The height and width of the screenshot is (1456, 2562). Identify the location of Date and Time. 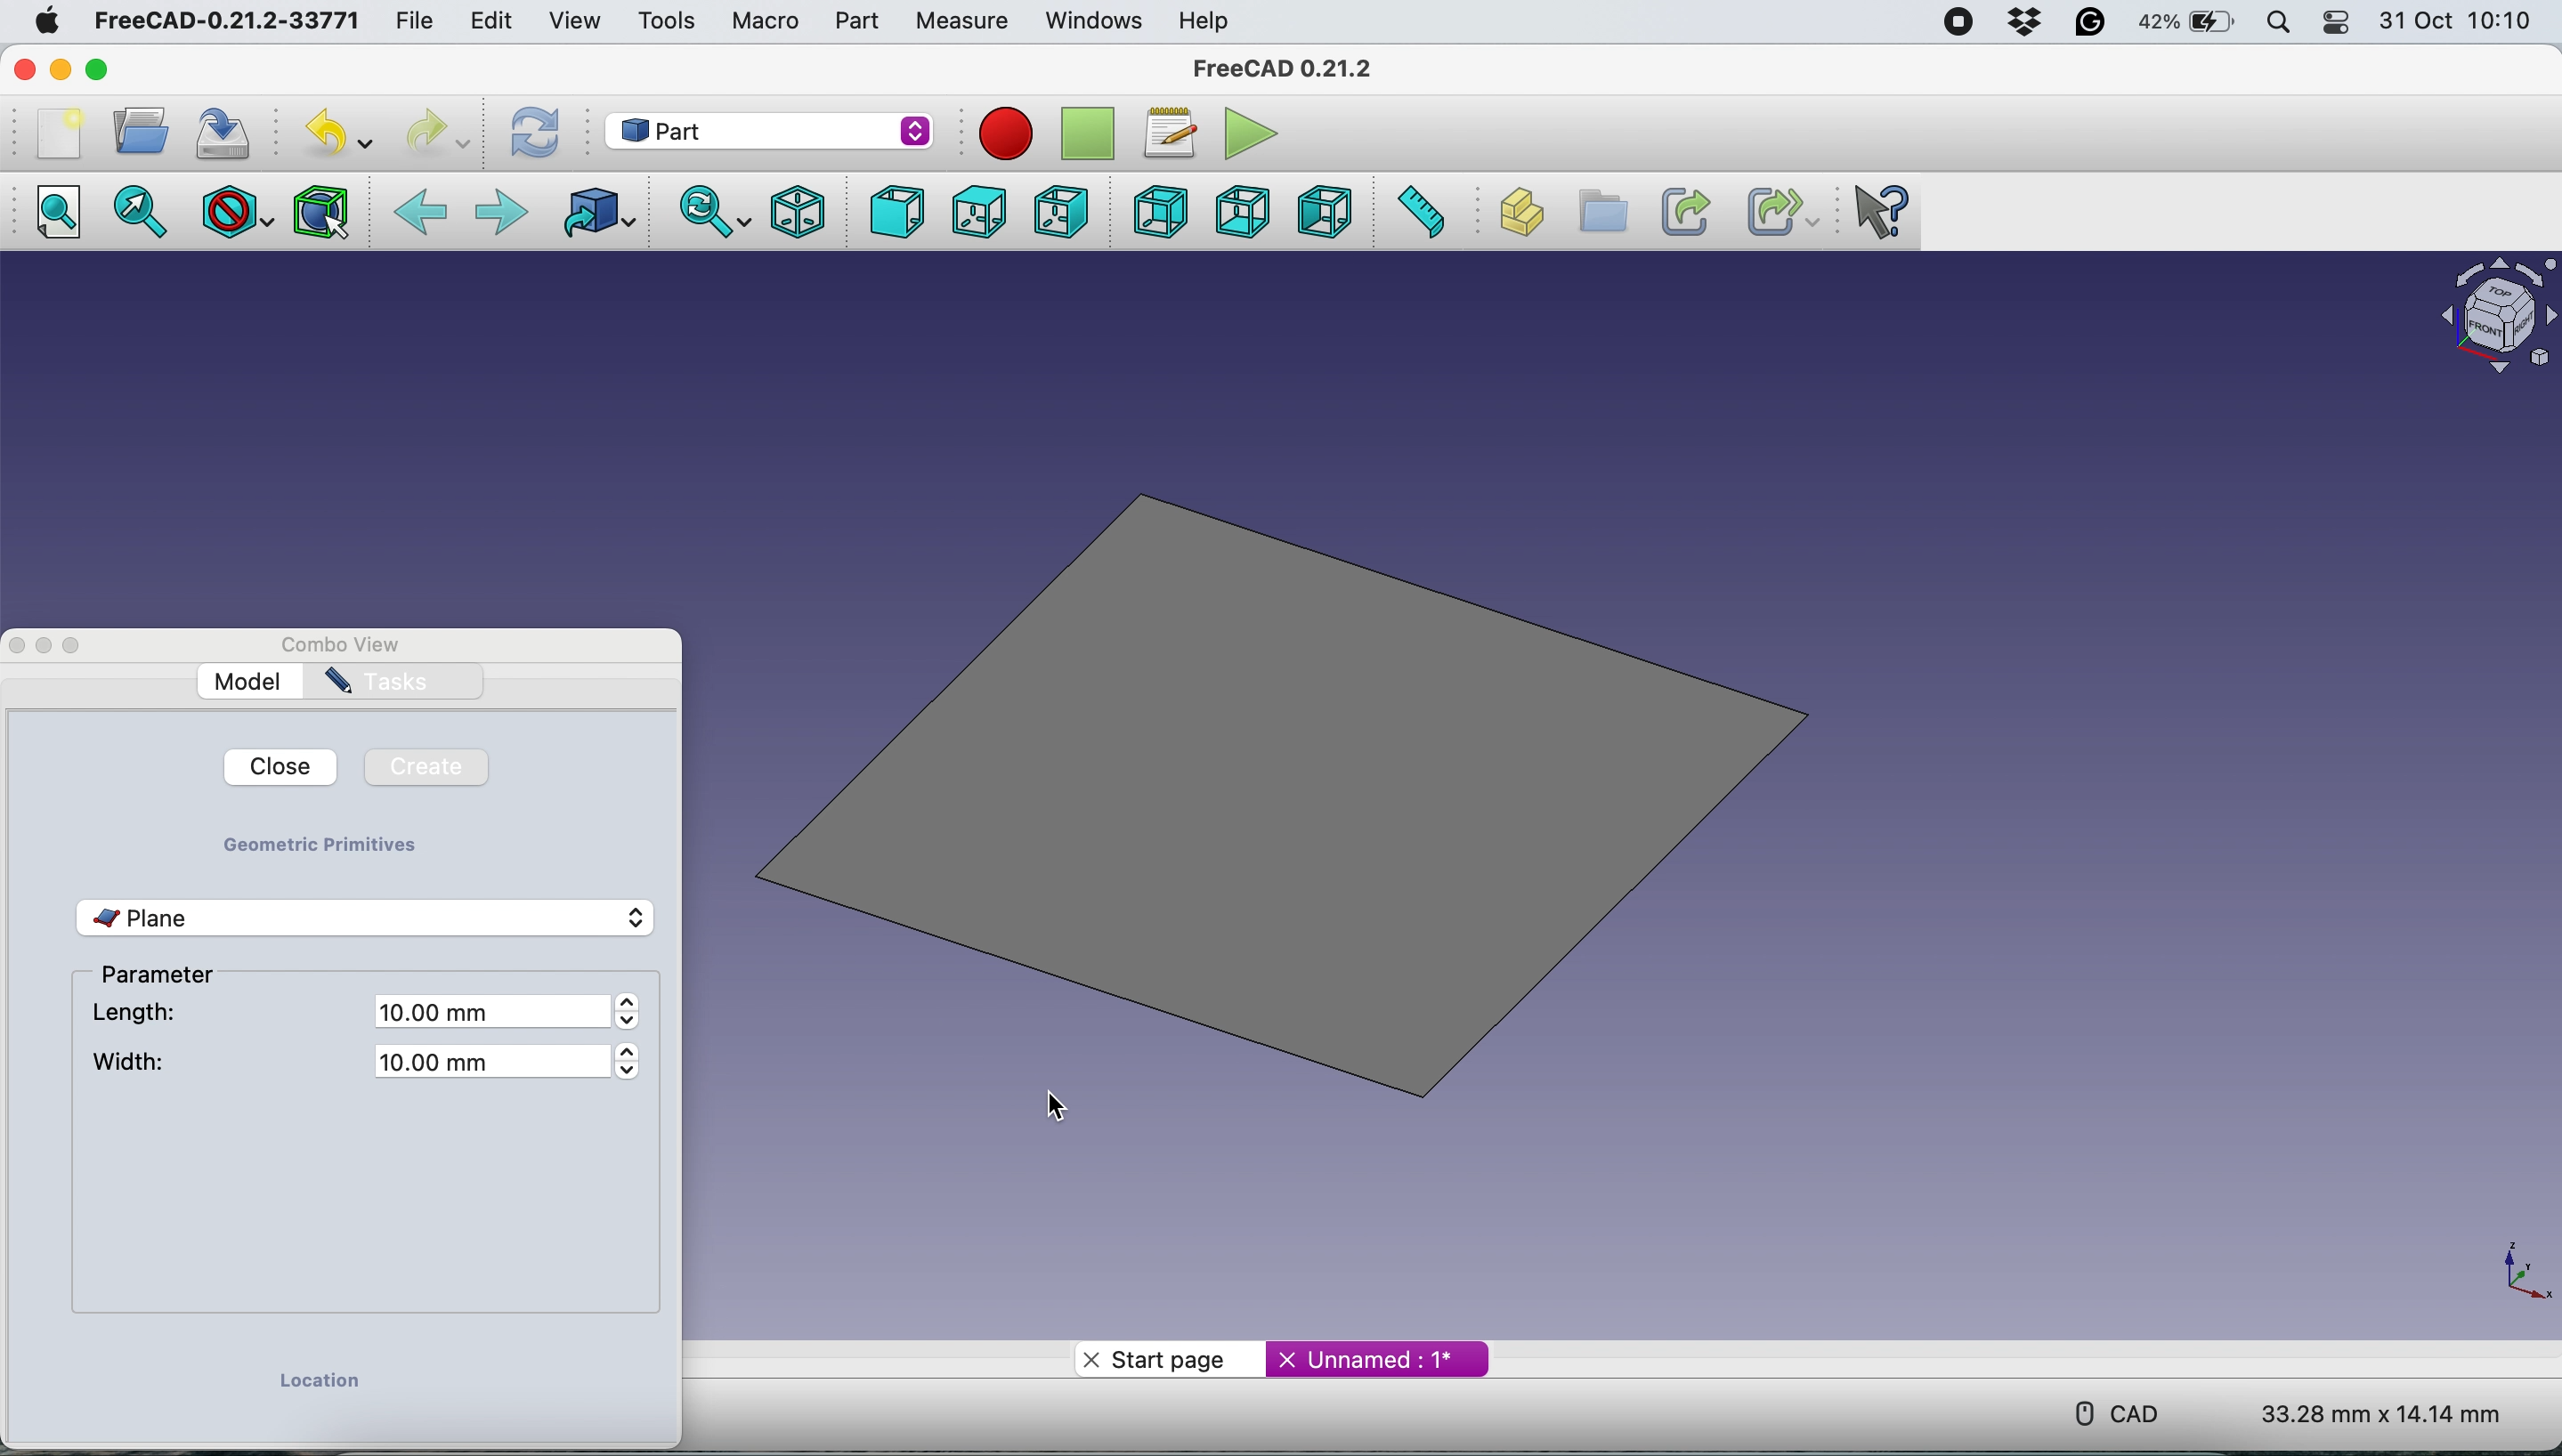
(2460, 20).